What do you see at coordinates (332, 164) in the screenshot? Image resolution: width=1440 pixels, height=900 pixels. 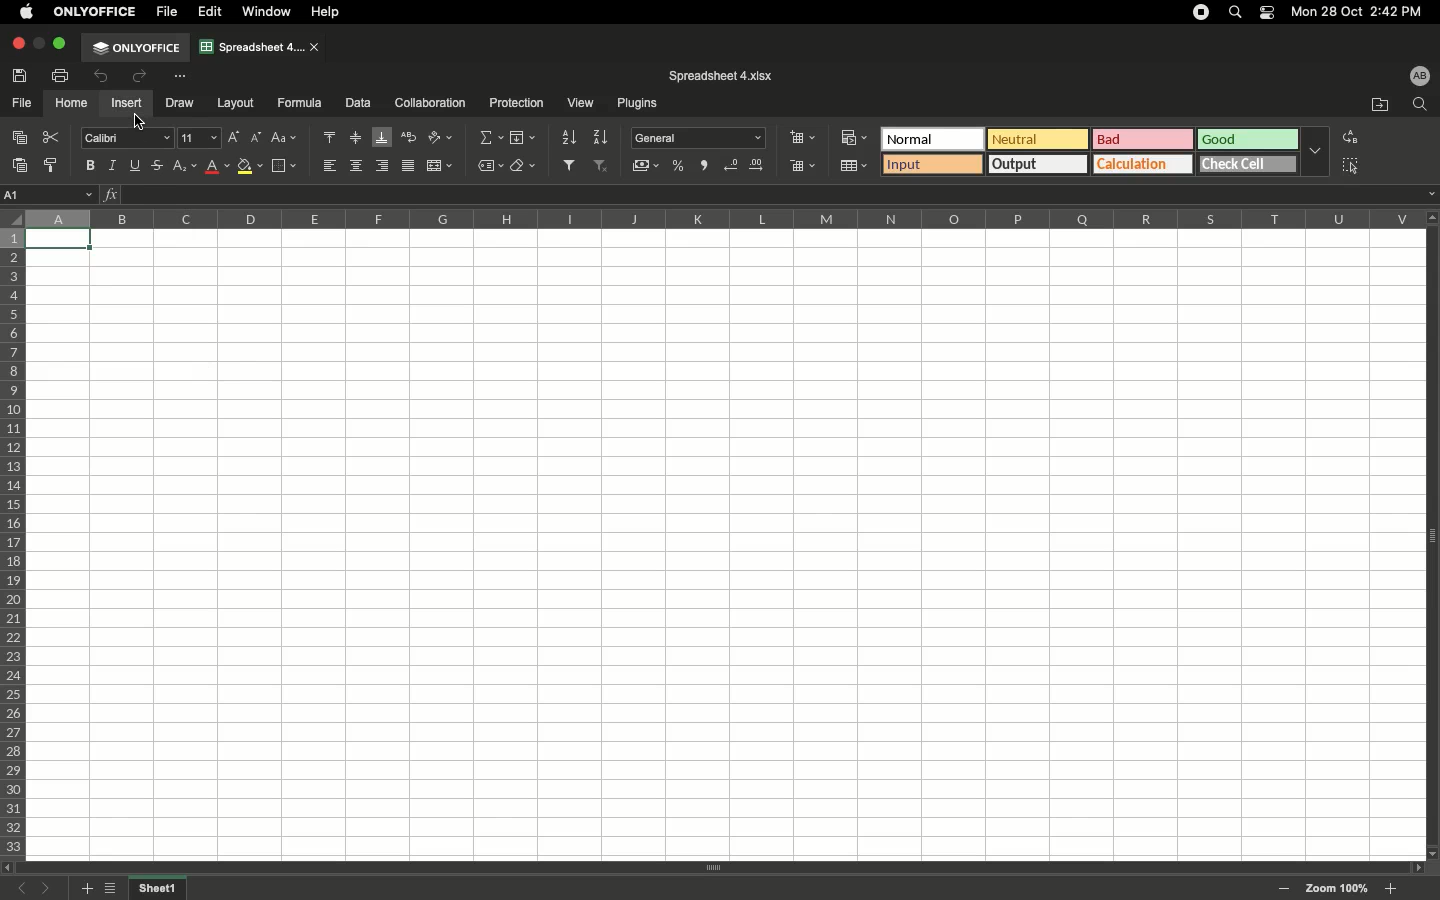 I see `Align left` at bounding box center [332, 164].